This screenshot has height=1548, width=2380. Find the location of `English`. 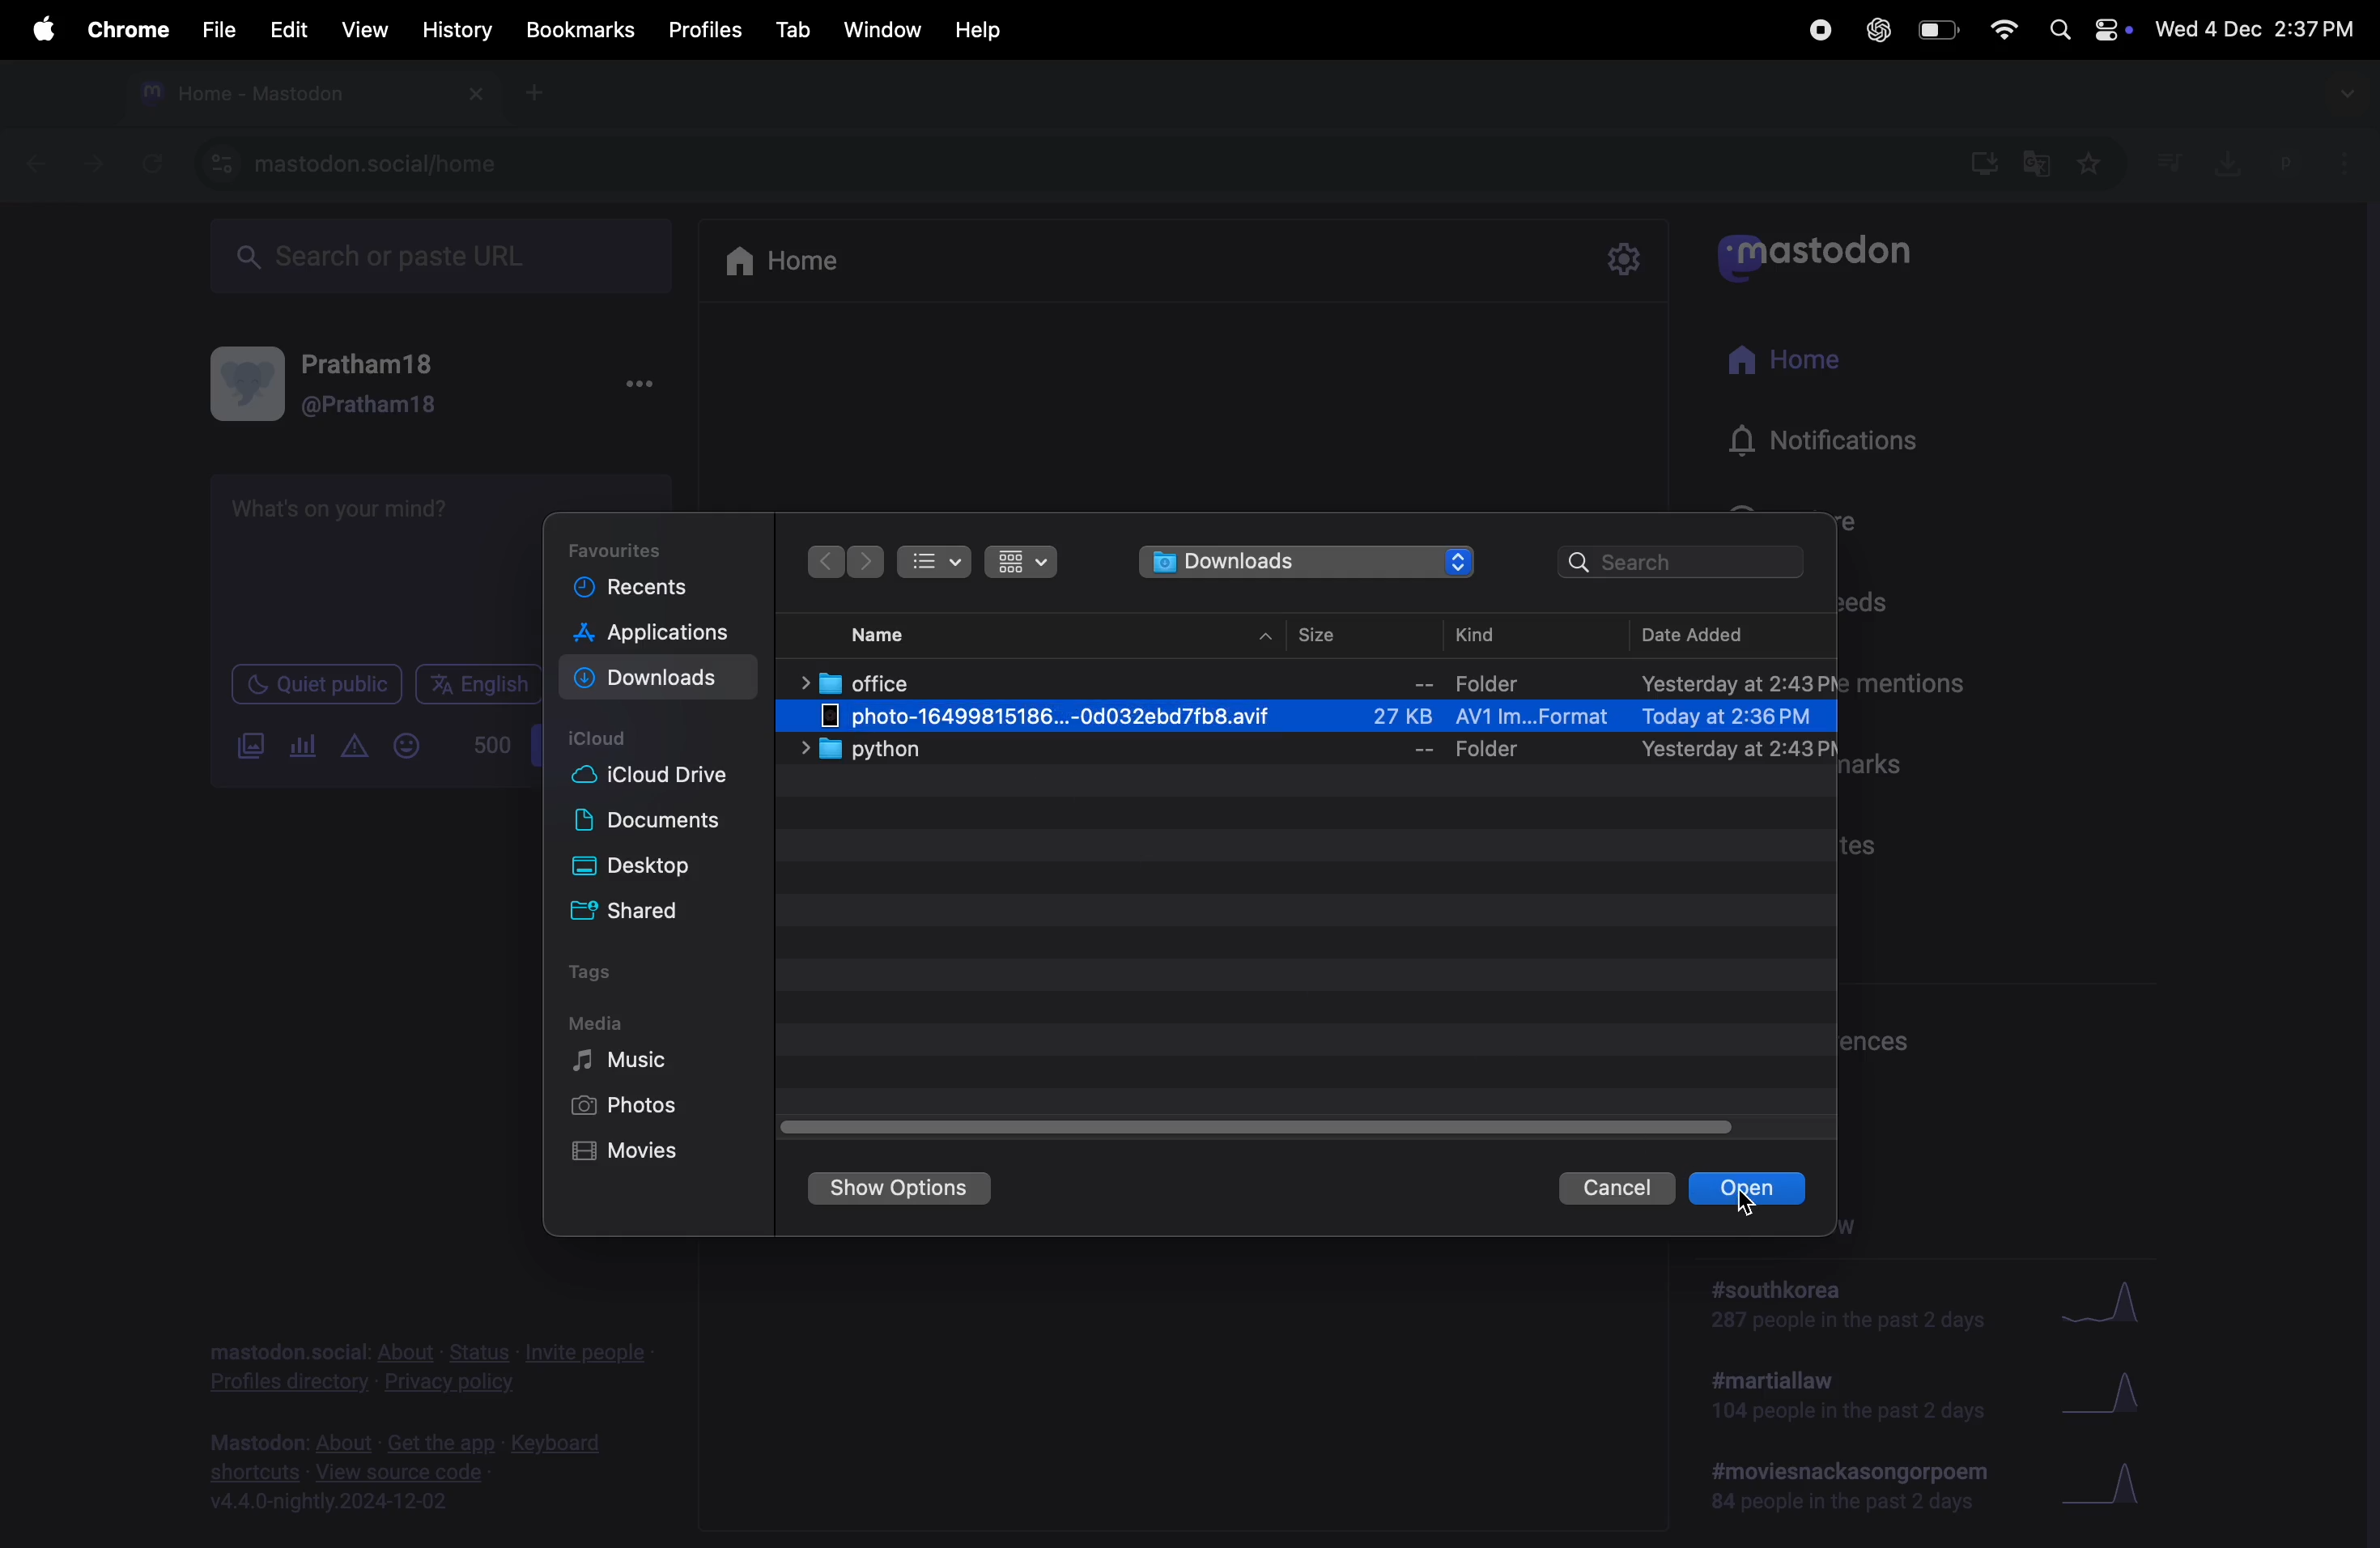

English is located at coordinates (479, 684).